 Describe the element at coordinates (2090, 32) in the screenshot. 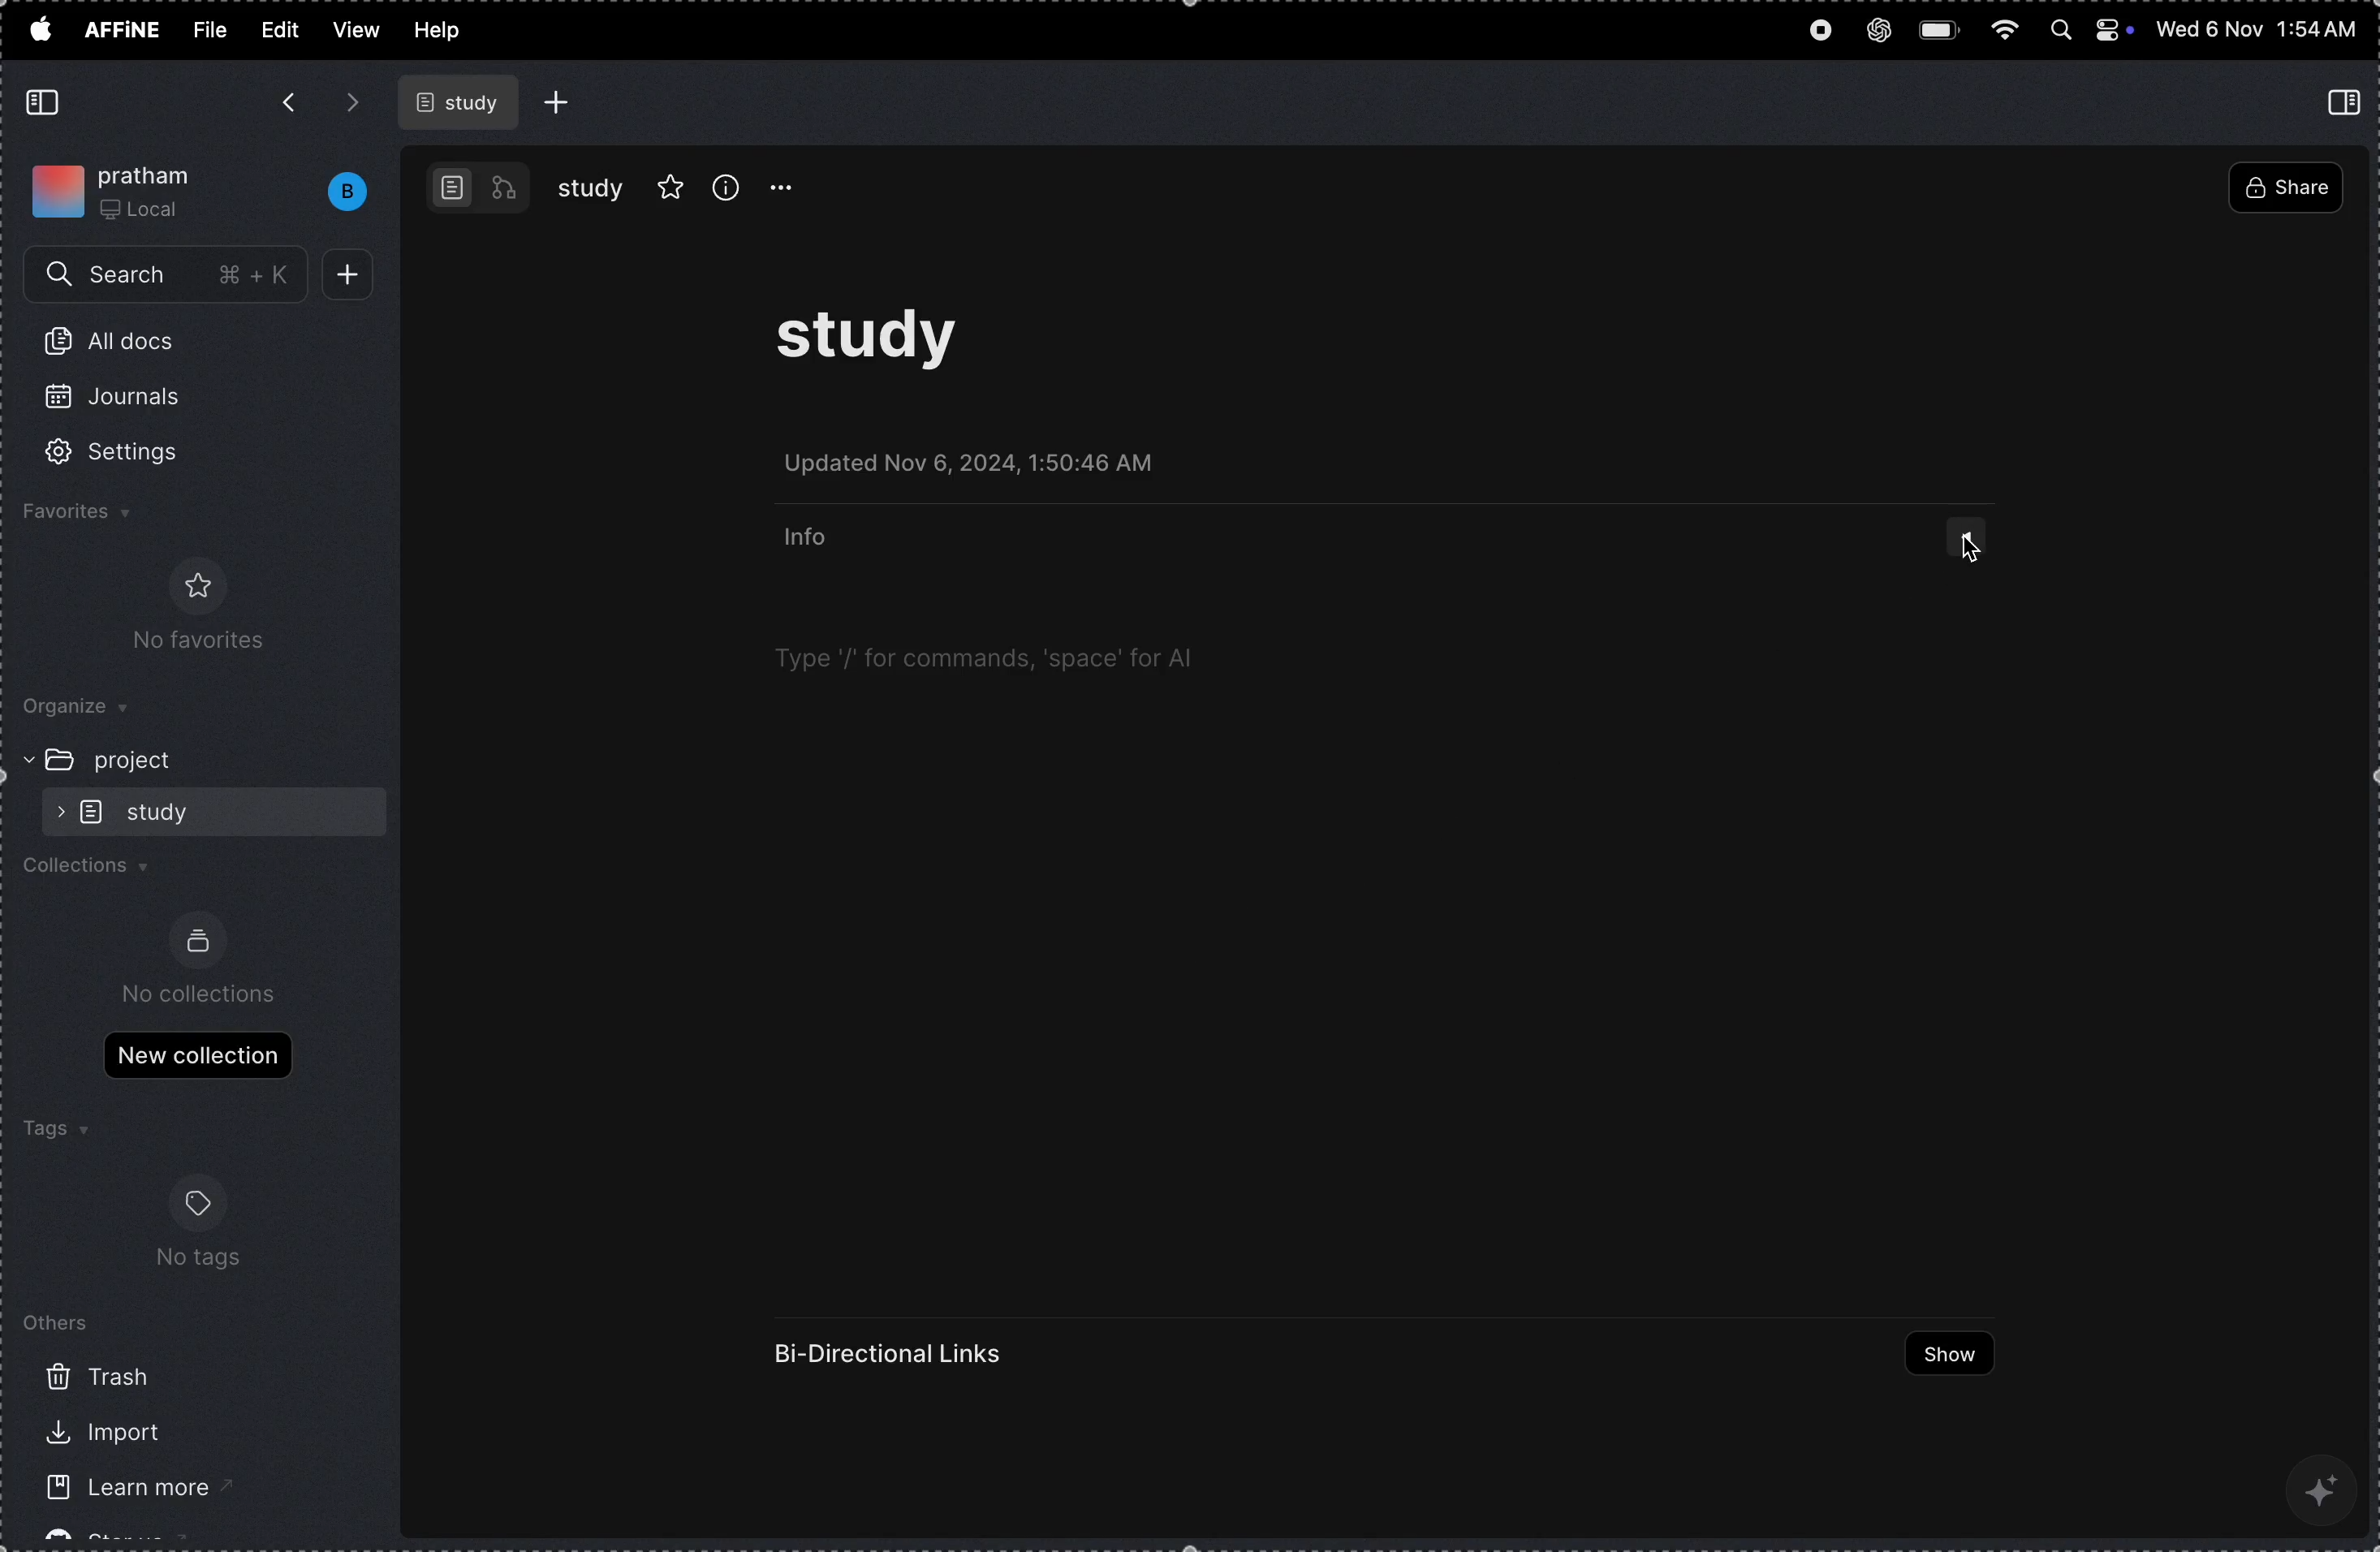

I see `apple widgets` at that location.